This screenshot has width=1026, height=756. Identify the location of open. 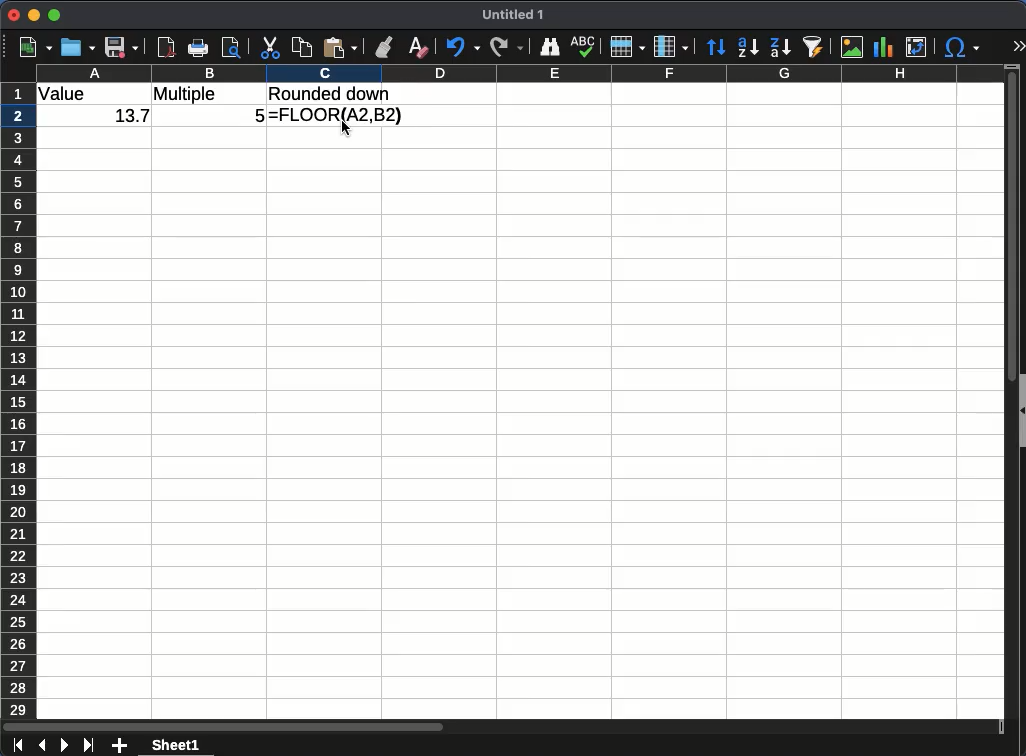
(78, 47).